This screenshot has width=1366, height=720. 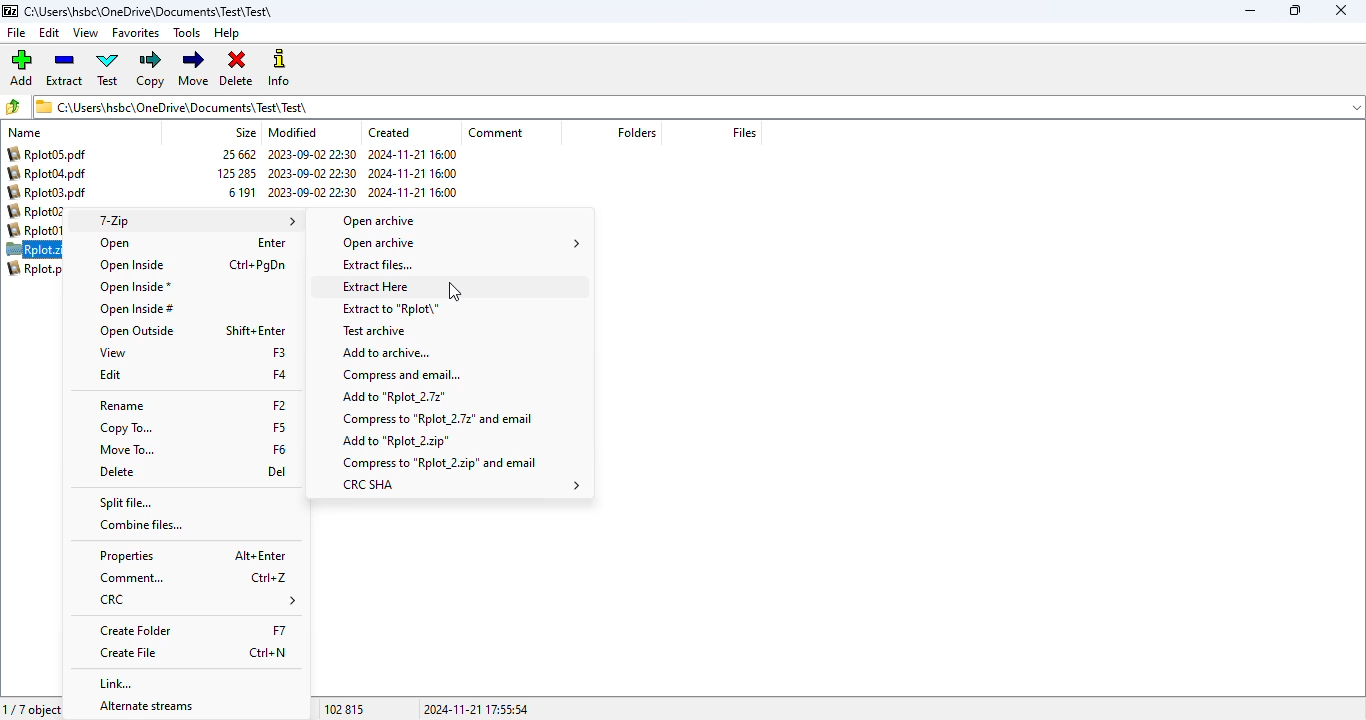 I want to click on open archive, so click(x=379, y=221).